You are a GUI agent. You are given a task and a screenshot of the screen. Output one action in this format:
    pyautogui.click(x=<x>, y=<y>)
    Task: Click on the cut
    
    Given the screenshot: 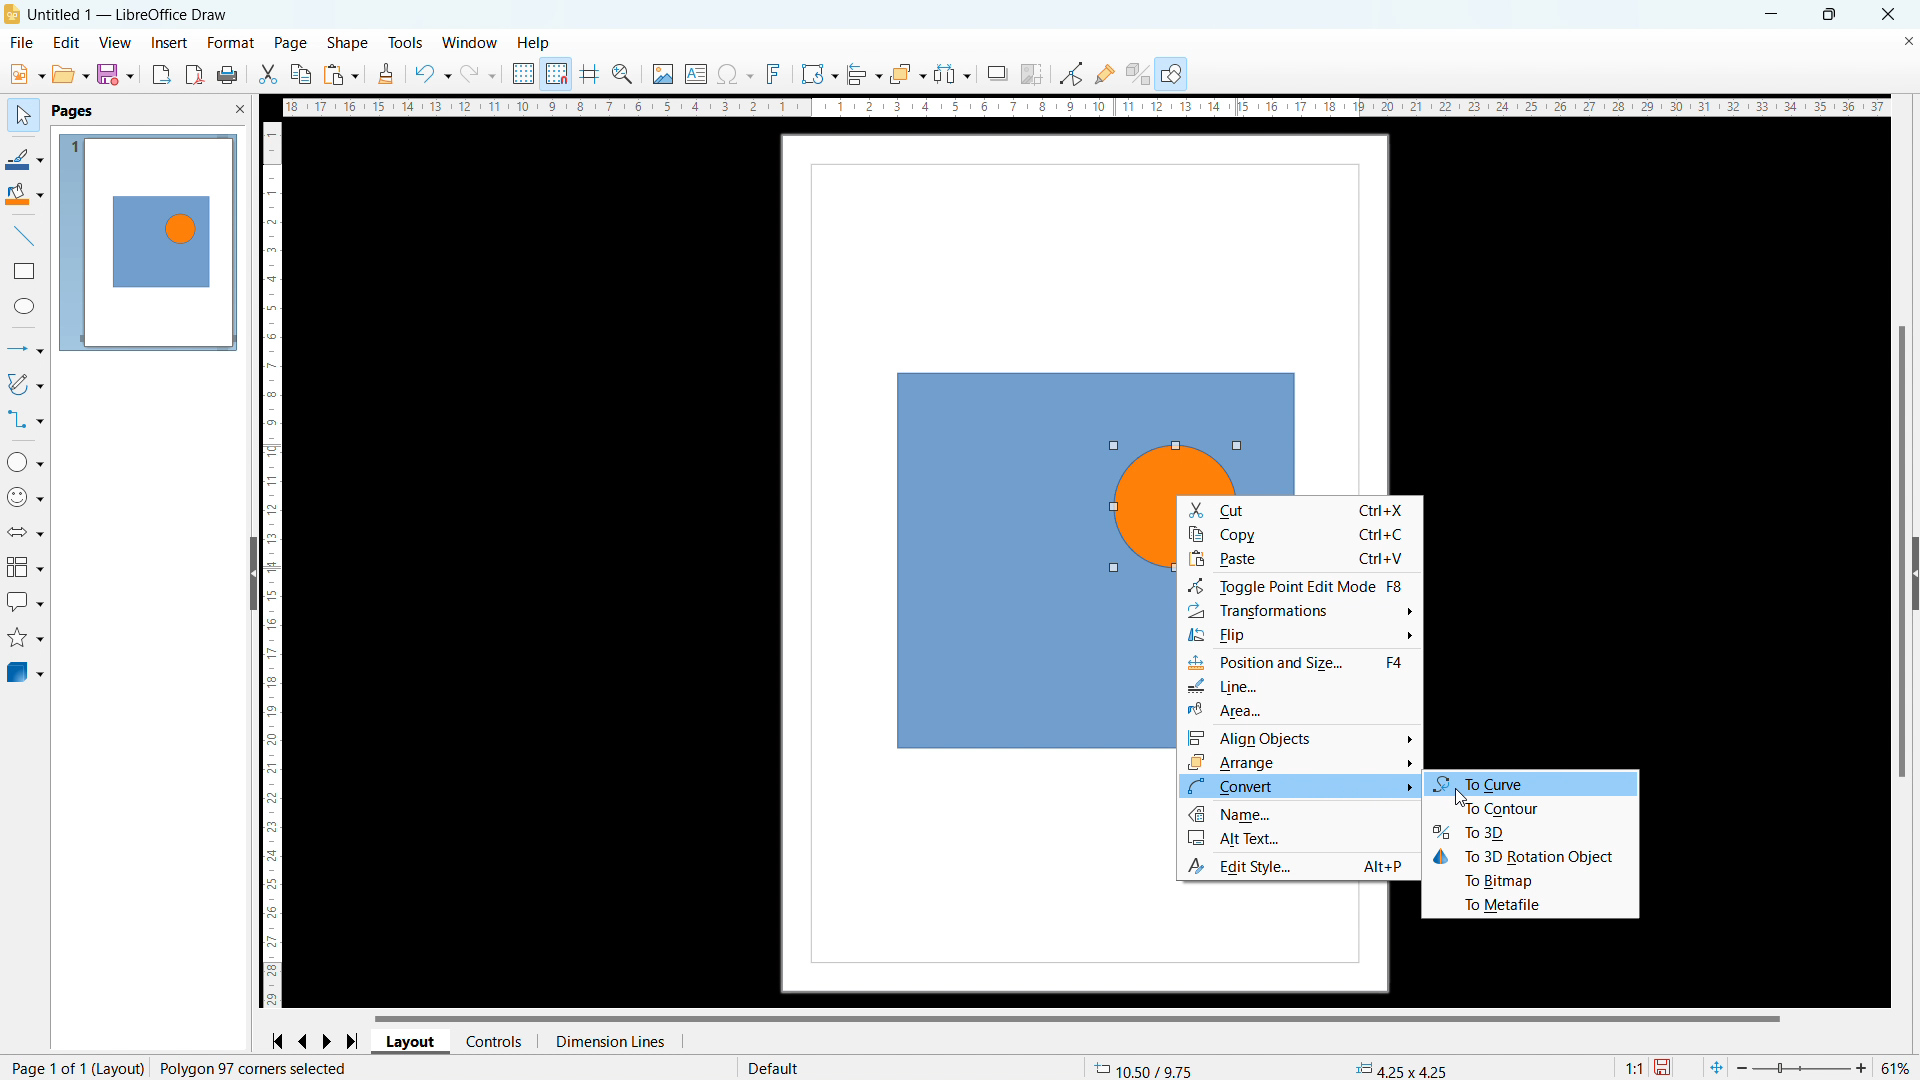 What is the action you would take?
    pyautogui.click(x=1305, y=511)
    